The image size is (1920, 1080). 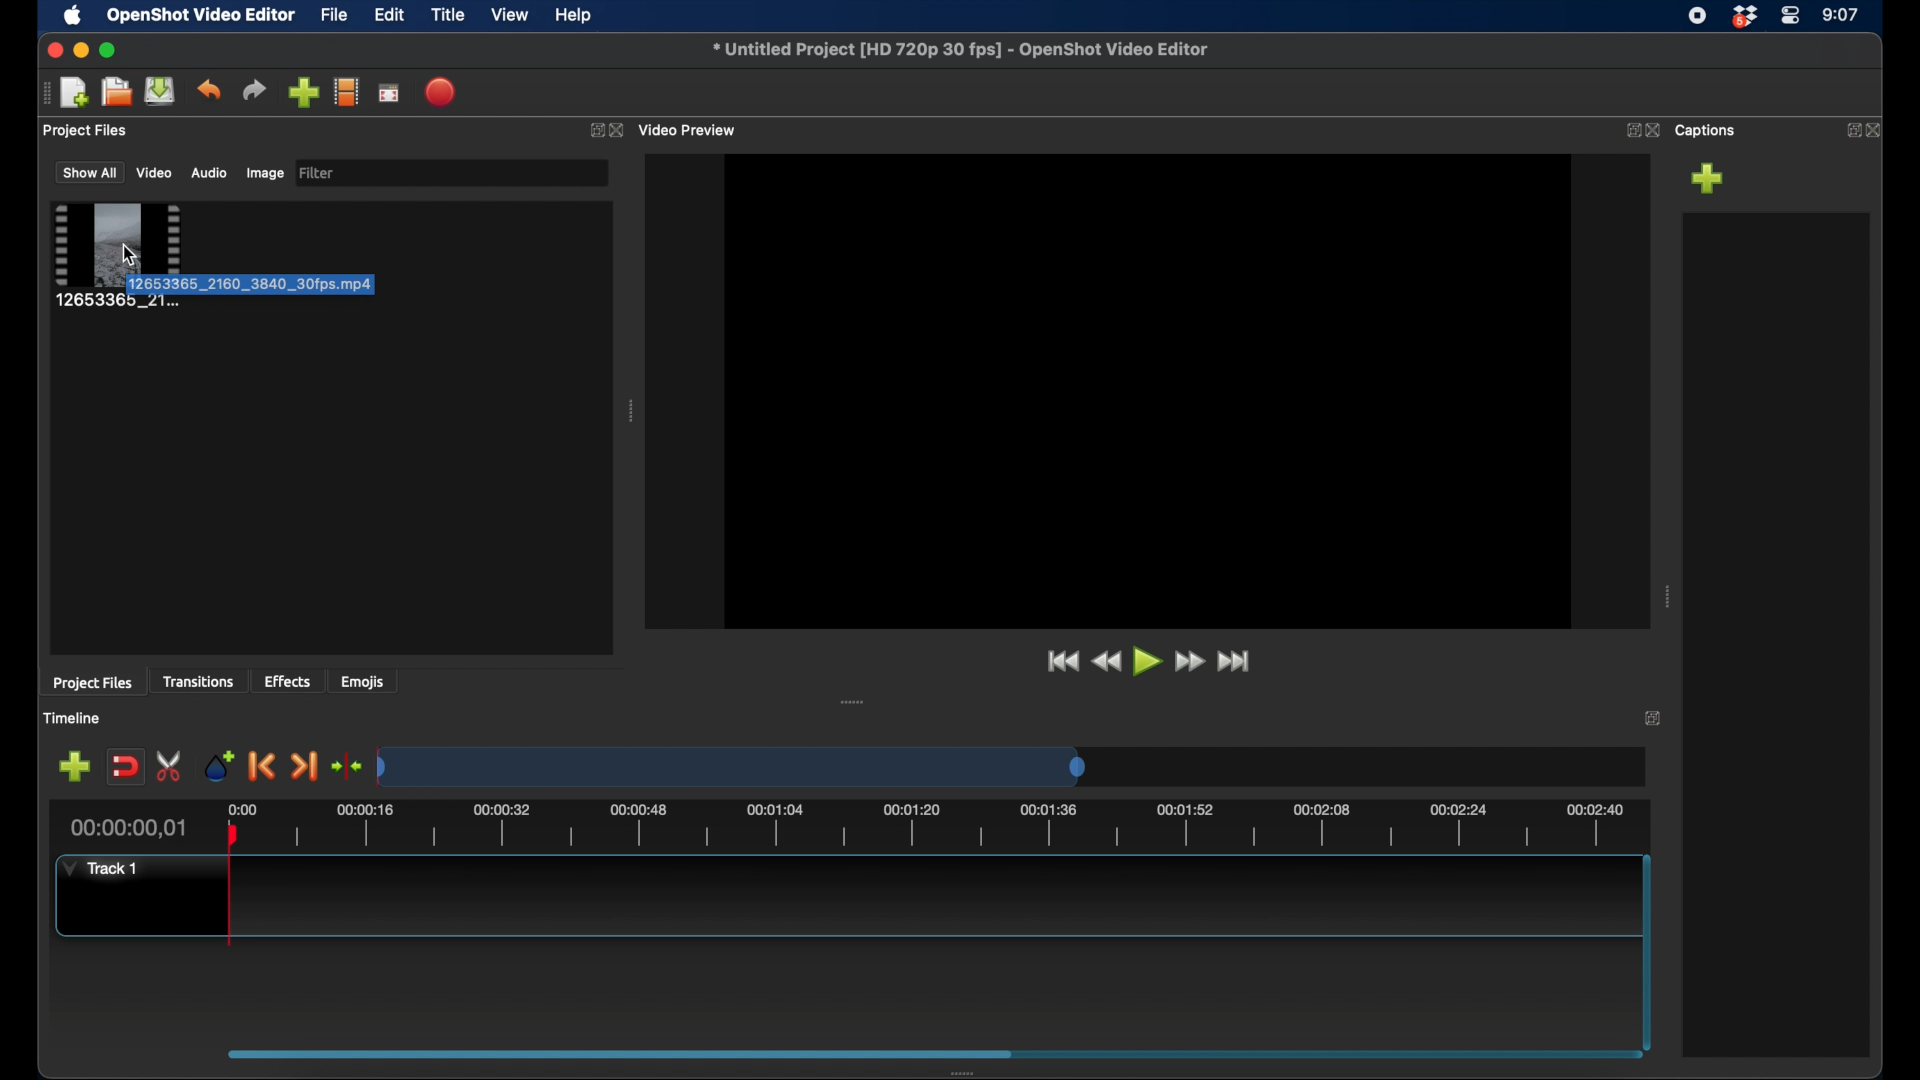 What do you see at coordinates (364, 683) in the screenshot?
I see `emojis` at bounding box center [364, 683].